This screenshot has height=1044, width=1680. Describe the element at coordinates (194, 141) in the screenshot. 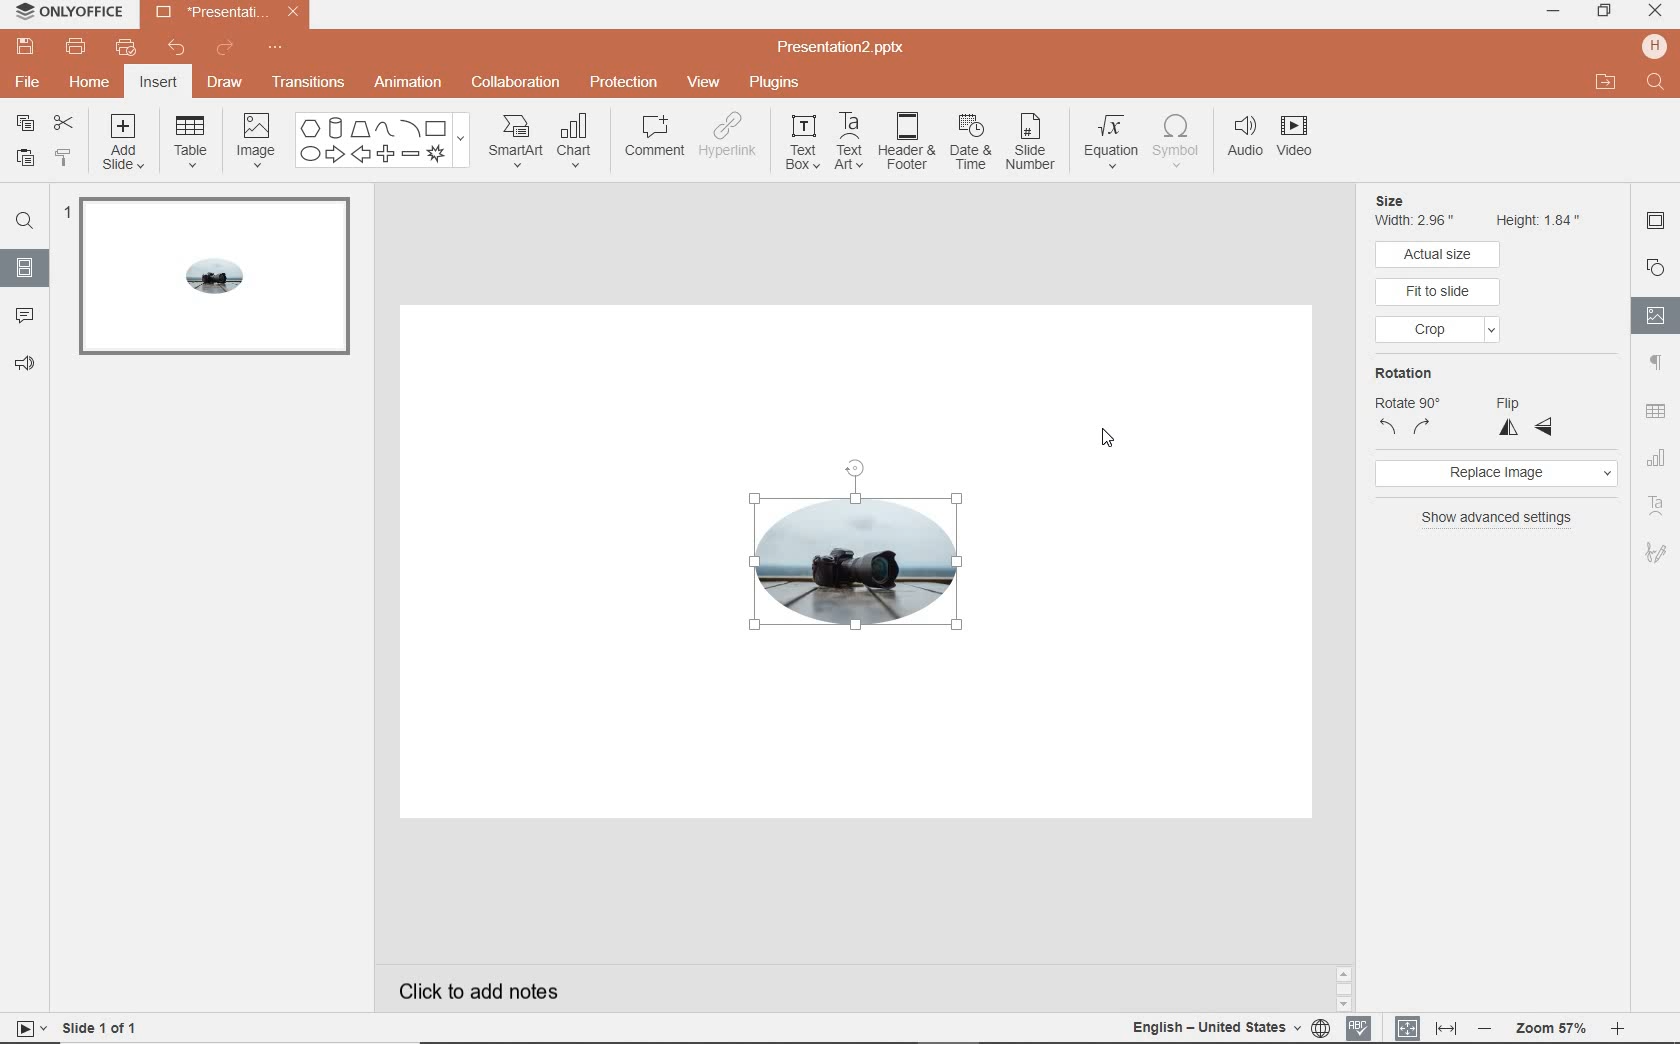

I see `table` at that location.